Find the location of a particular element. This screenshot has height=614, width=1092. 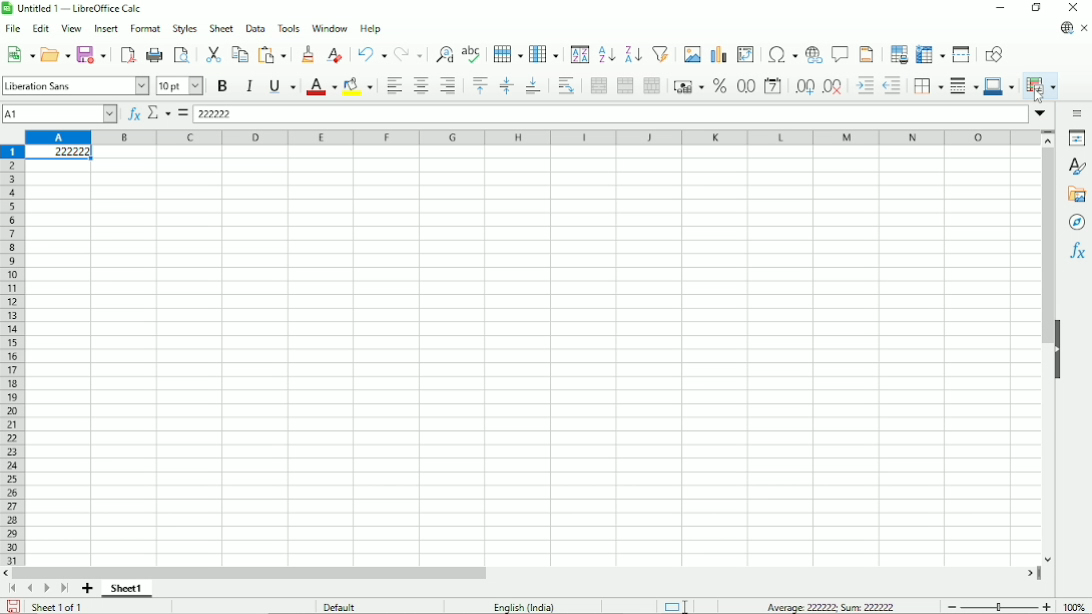

Styles is located at coordinates (184, 28).